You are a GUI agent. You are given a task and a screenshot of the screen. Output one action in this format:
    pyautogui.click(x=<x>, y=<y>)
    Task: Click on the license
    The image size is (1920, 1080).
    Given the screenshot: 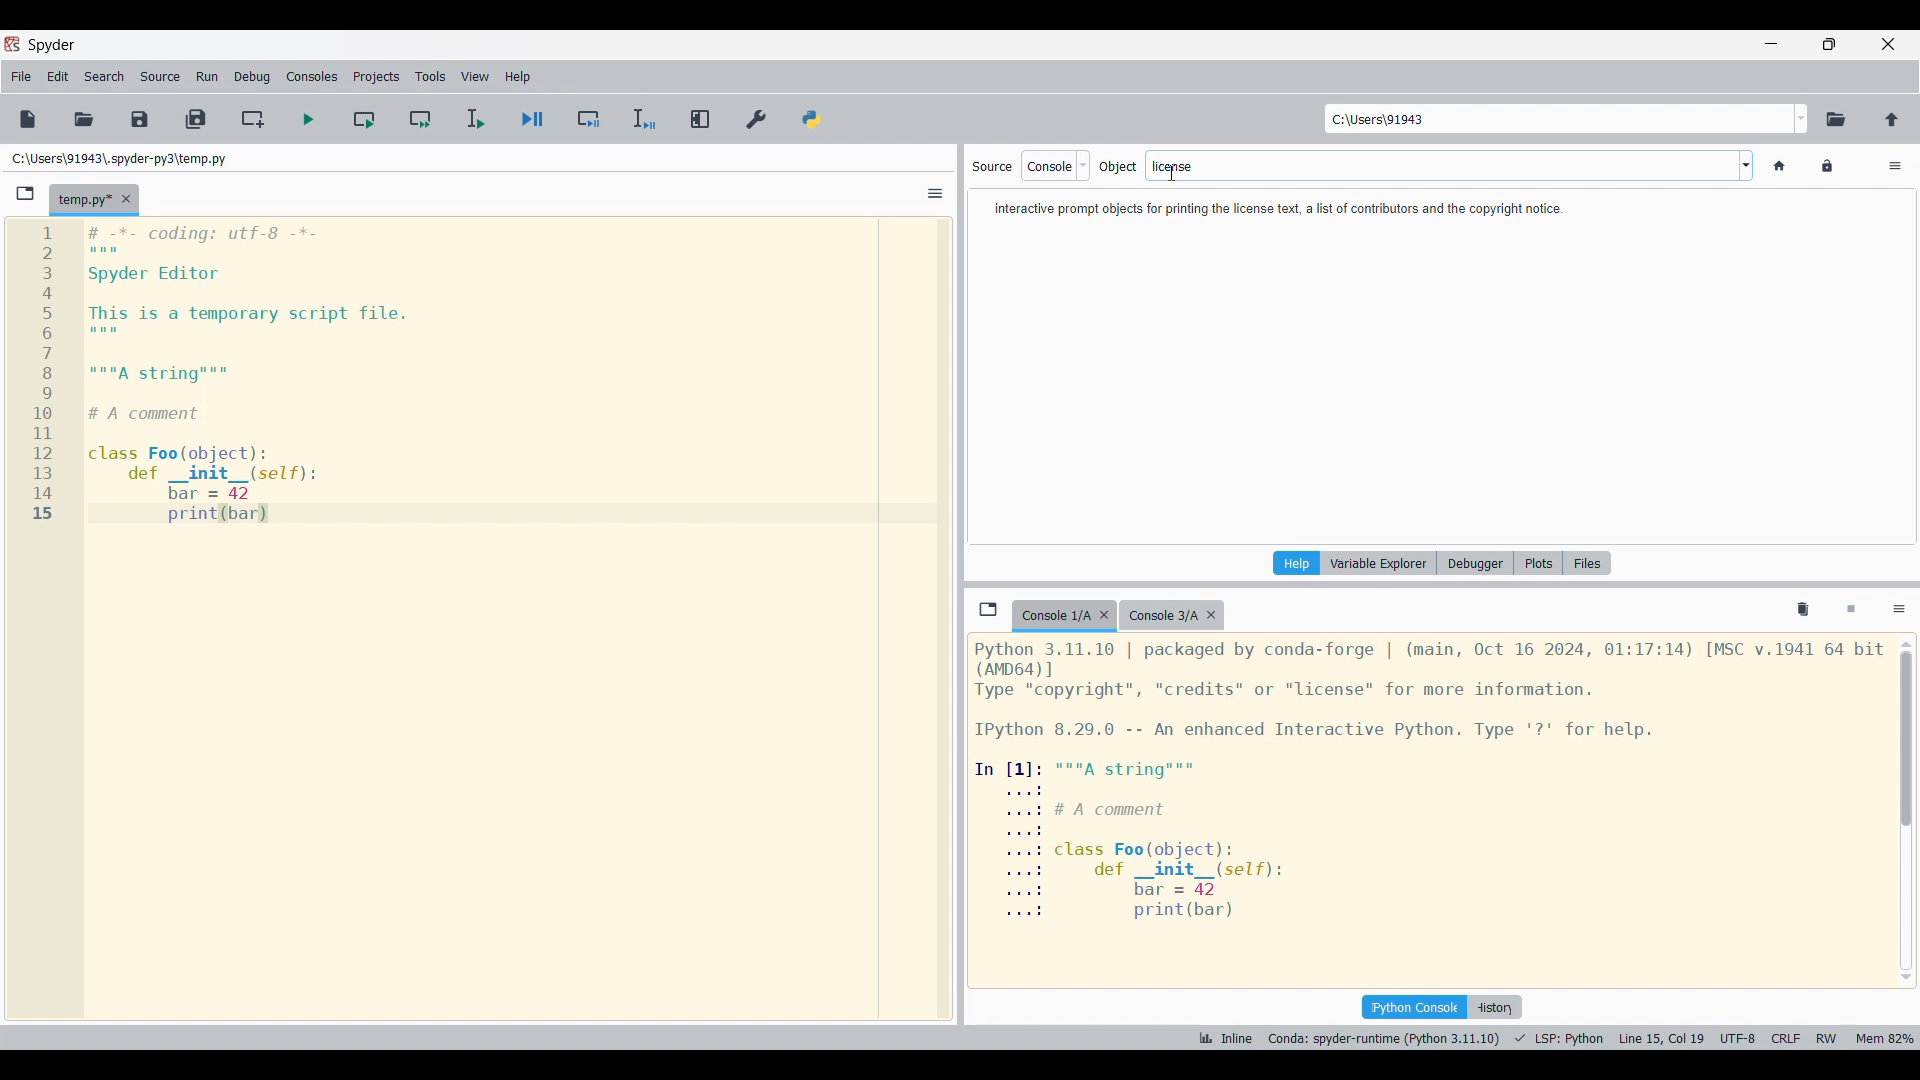 What is the action you would take?
    pyautogui.click(x=1173, y=167)
    